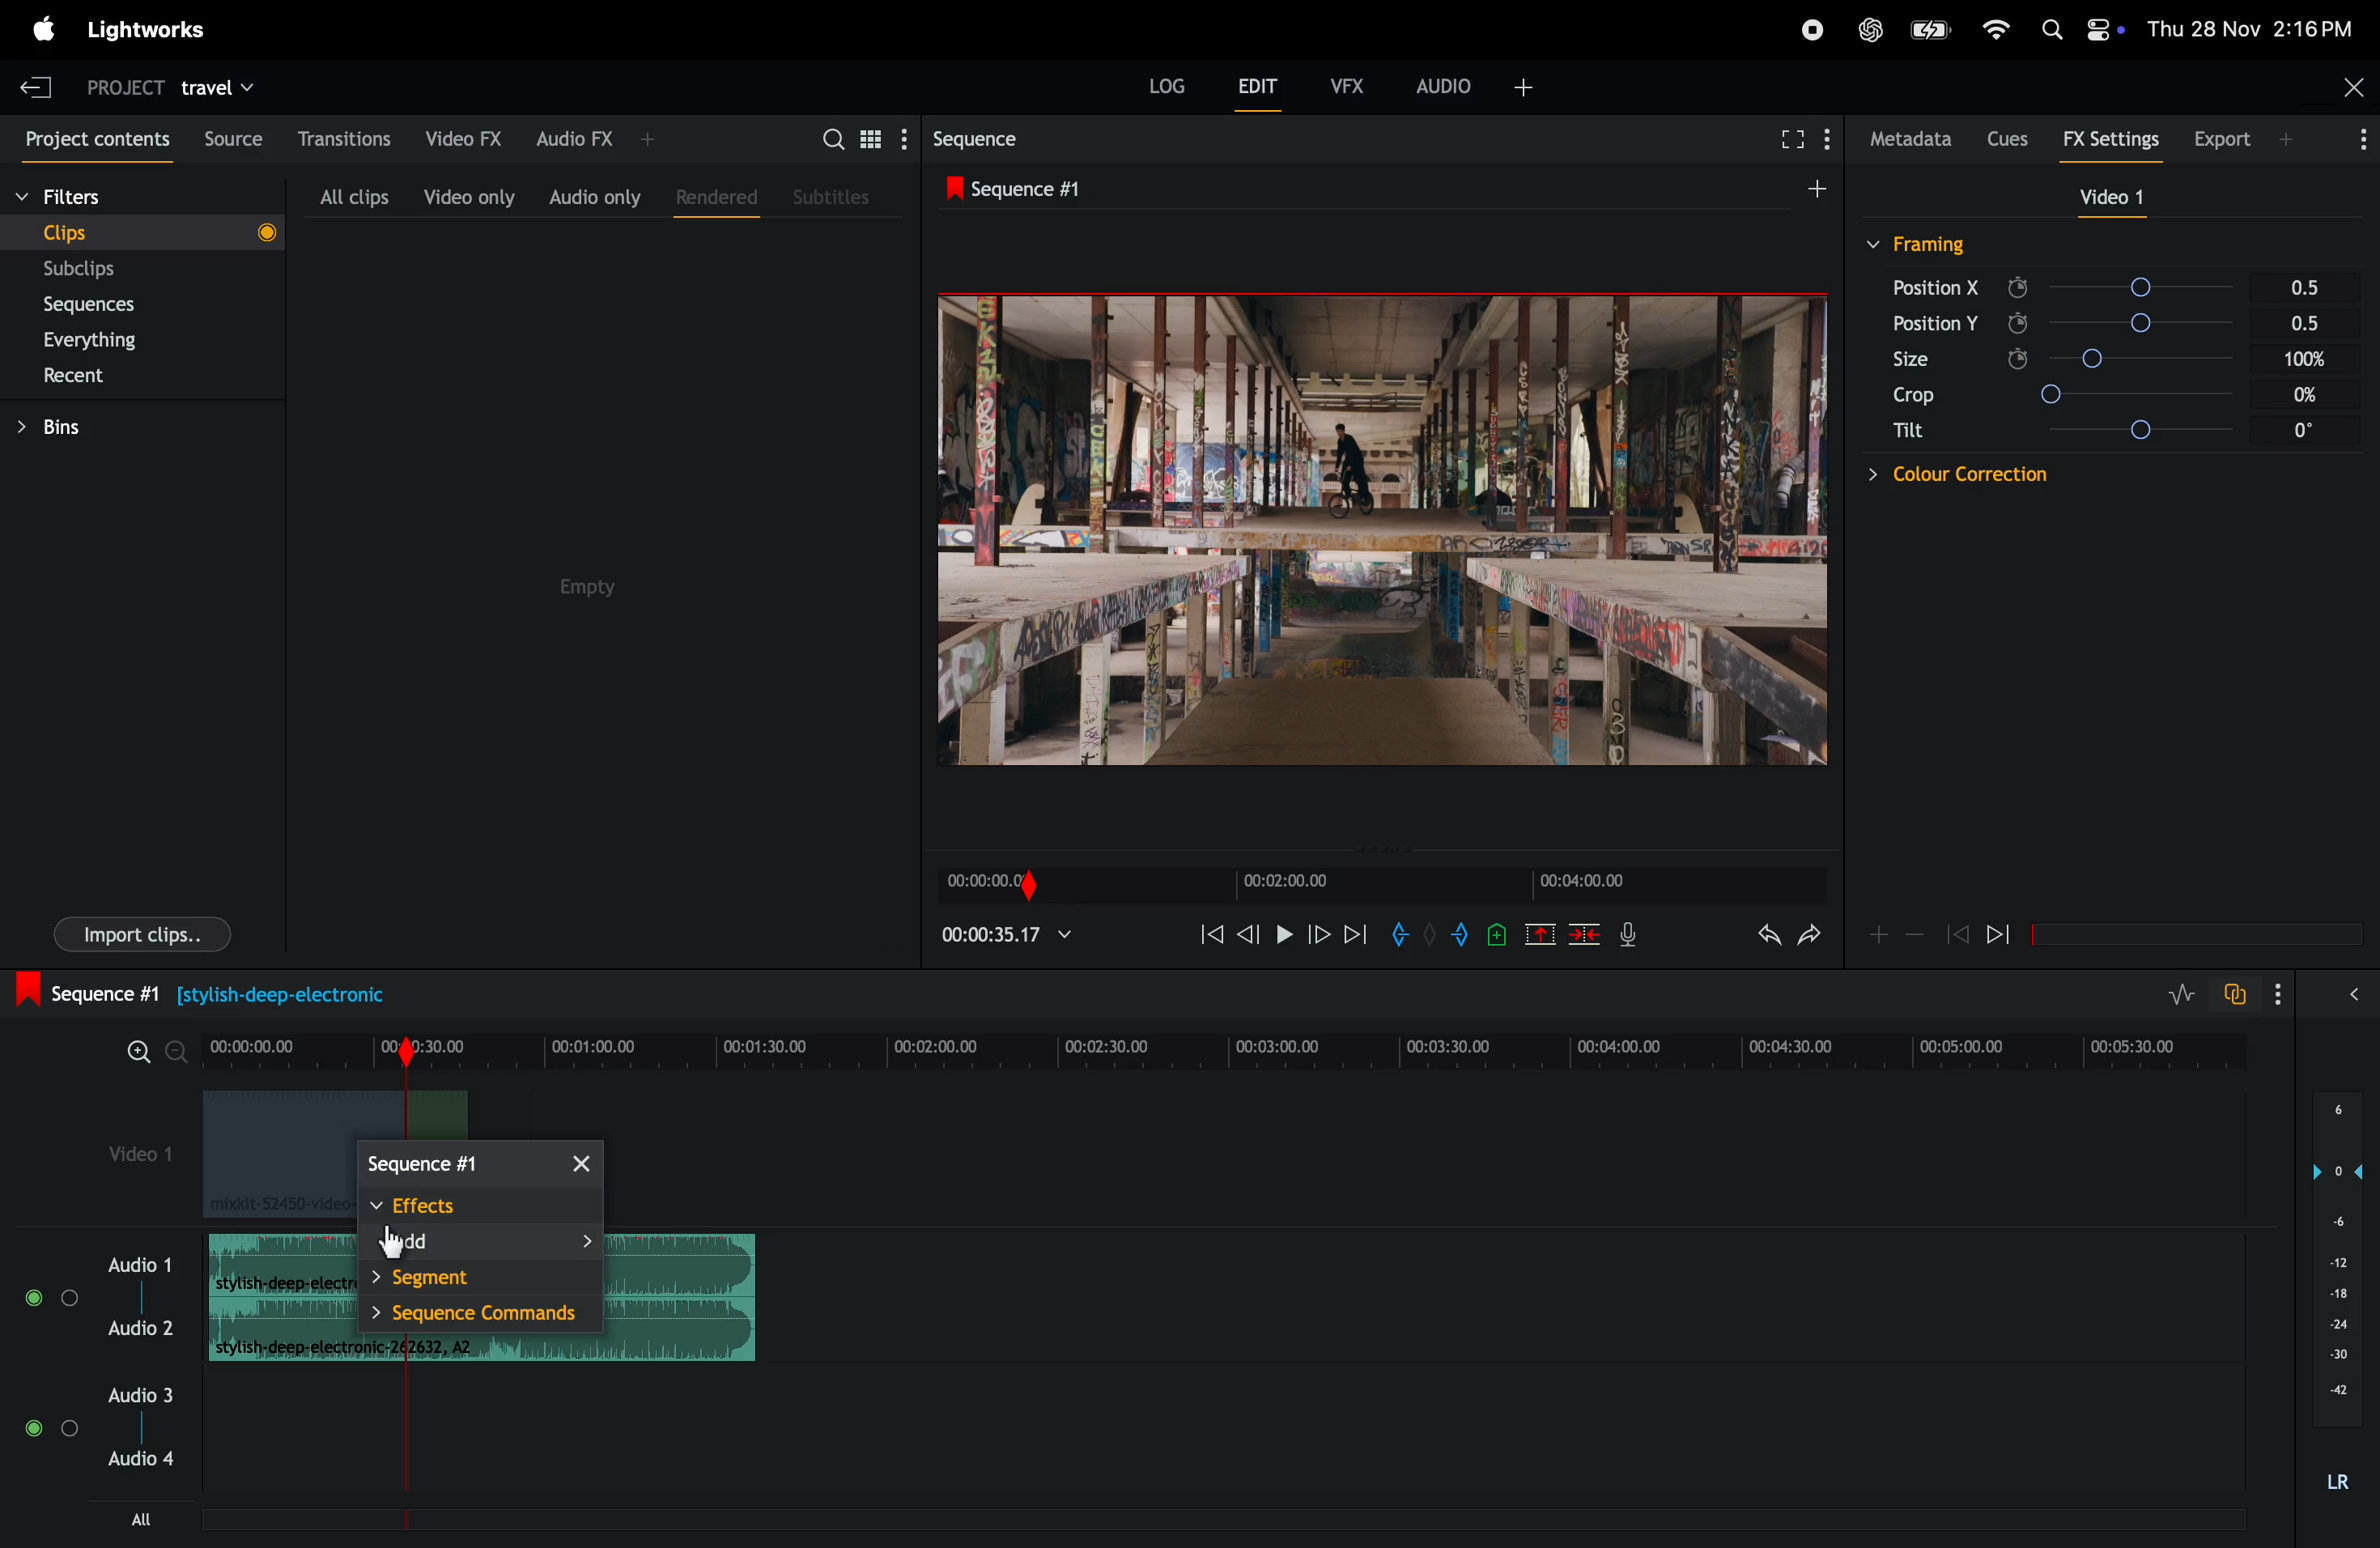 This screenshot has width=2380, height=1548. I want to click on toggle auto track sync, so click(2239, 992).